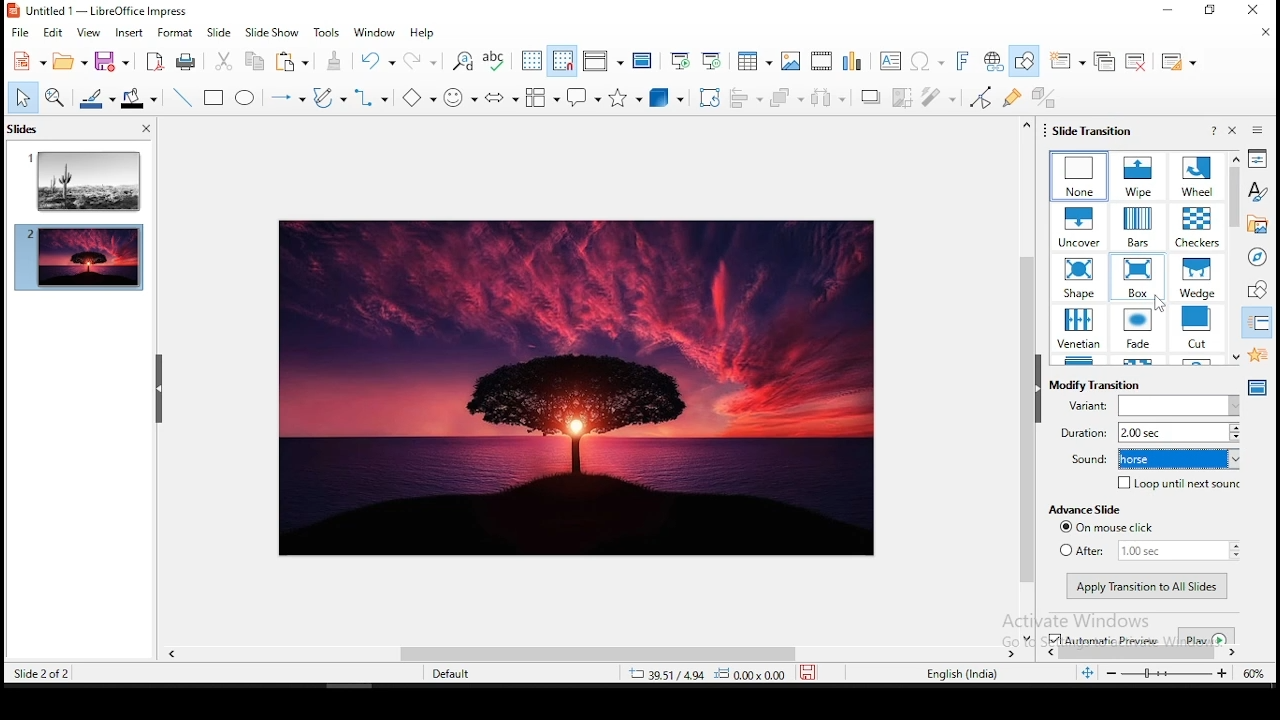  Describe the element at coordinates (369, 97) in the screenshot. I see `connectors` at that location.